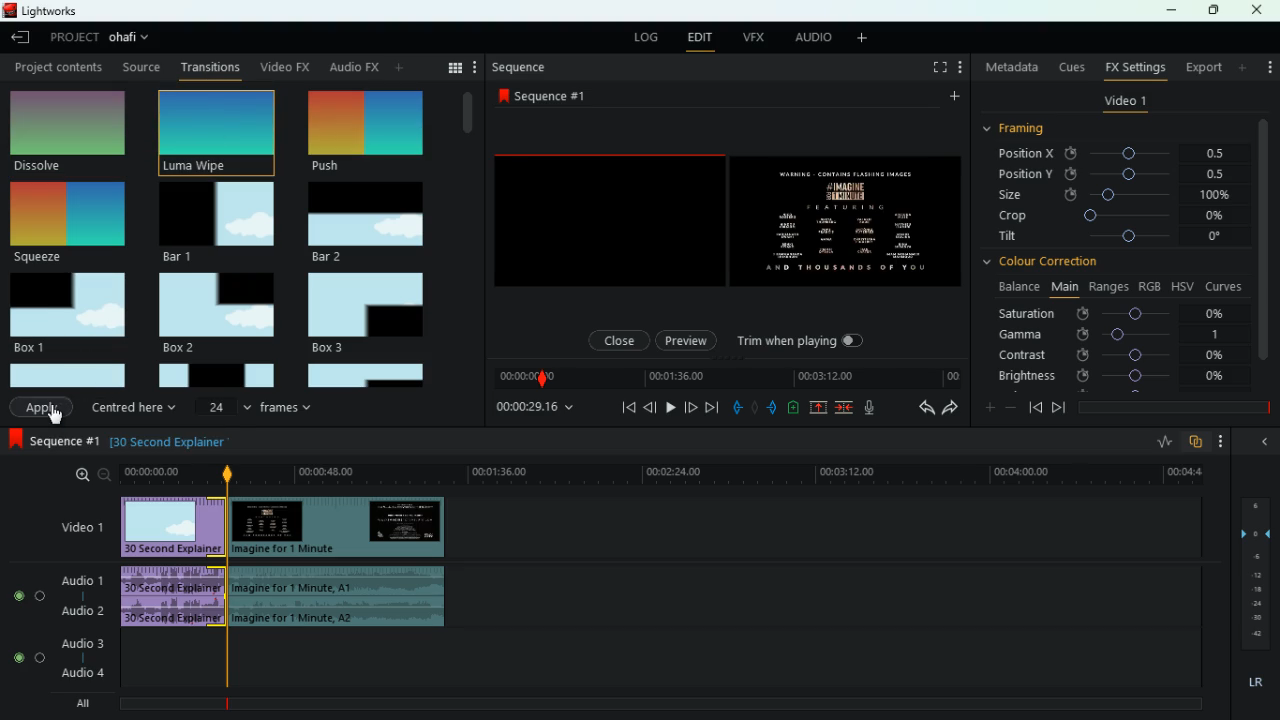 This screenshot has height=720, width=1280. I want to click on join, so click(843, 408).